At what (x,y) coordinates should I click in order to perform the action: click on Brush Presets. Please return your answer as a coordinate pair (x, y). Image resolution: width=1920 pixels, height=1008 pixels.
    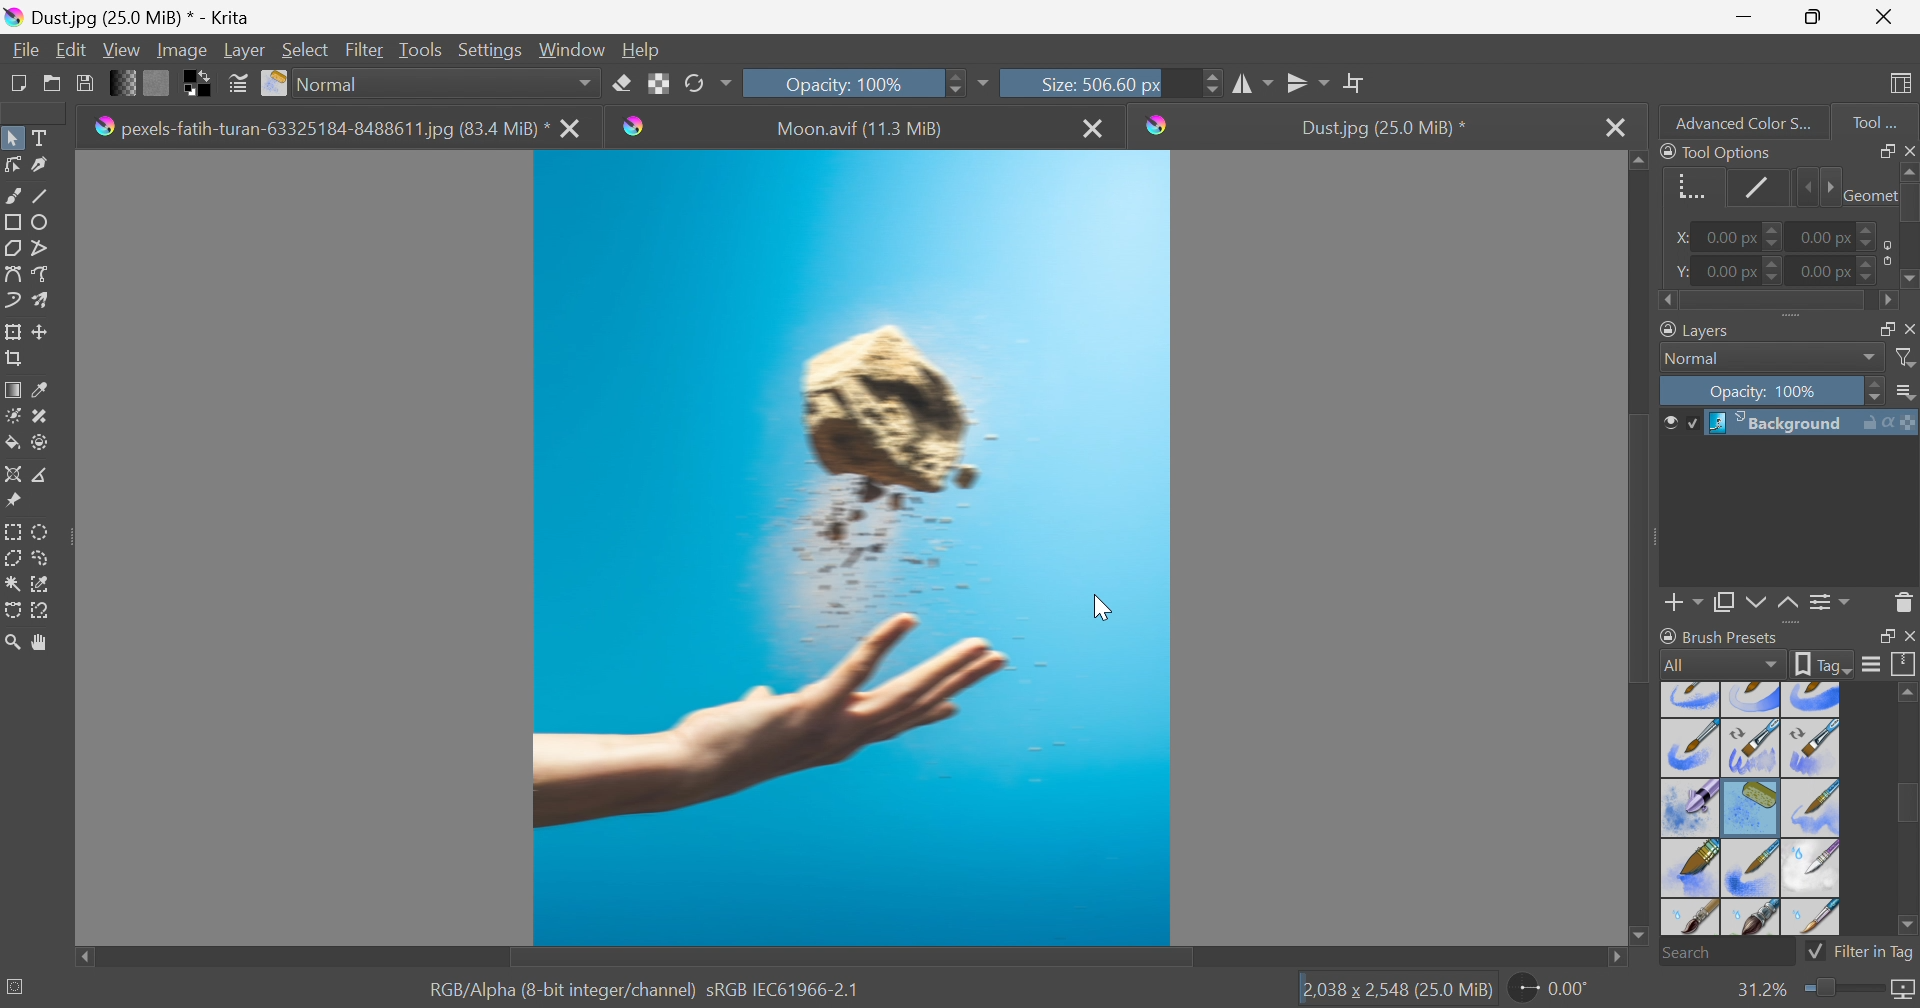
    Looking at the image, I should click on (1719, 636).